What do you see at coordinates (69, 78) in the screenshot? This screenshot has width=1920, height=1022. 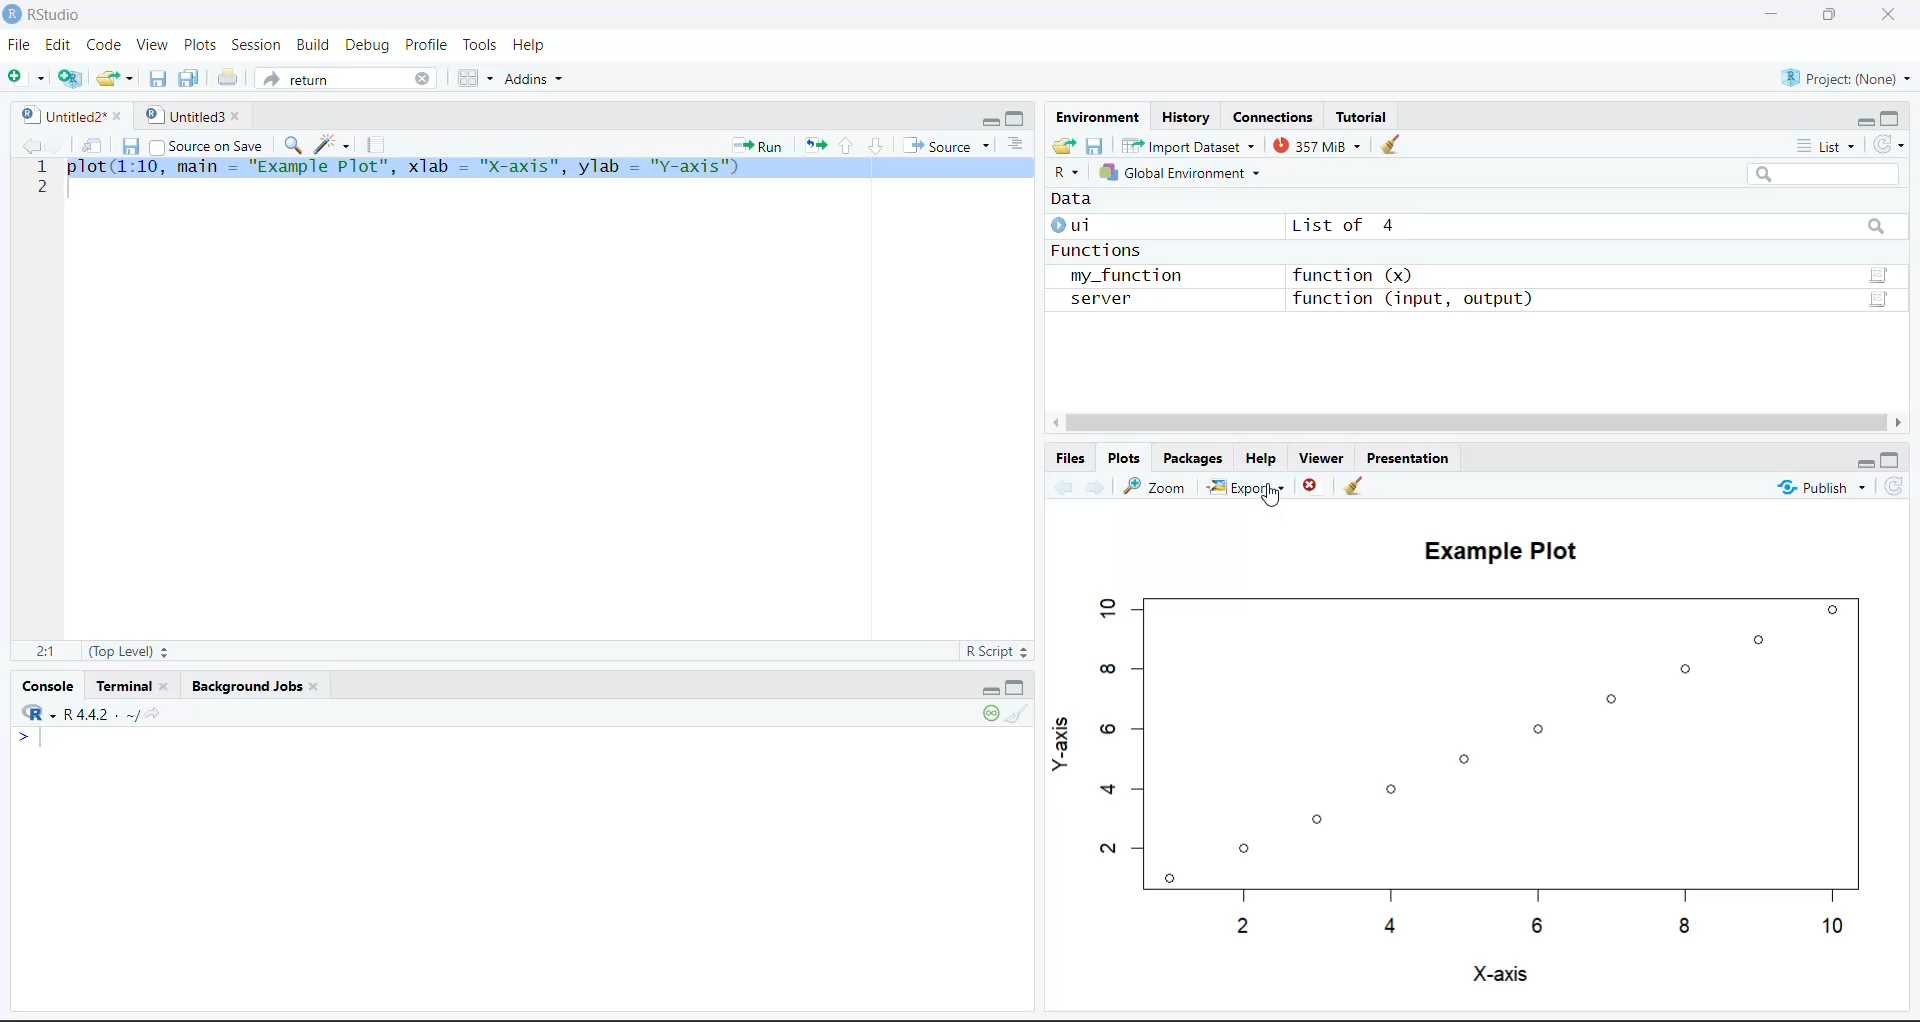 I see `Create a project` at bounding box center [69, 78].